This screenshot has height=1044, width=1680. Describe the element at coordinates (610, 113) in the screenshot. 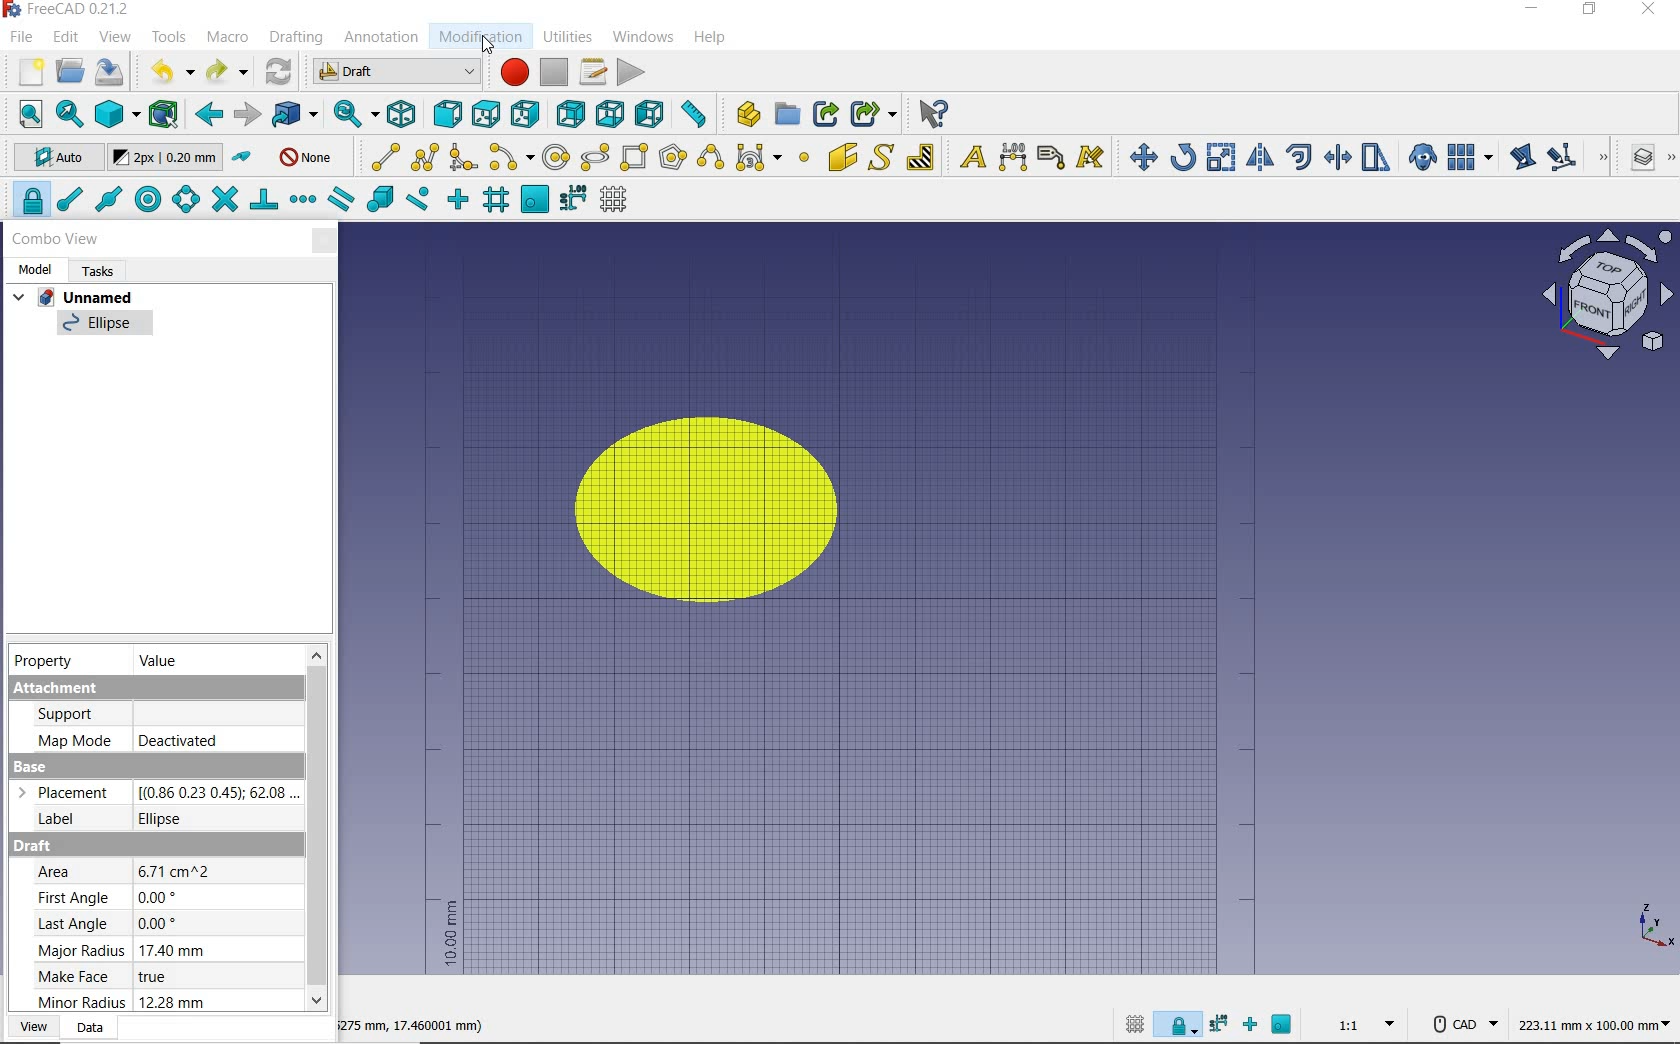

I see `bottom` at that location.